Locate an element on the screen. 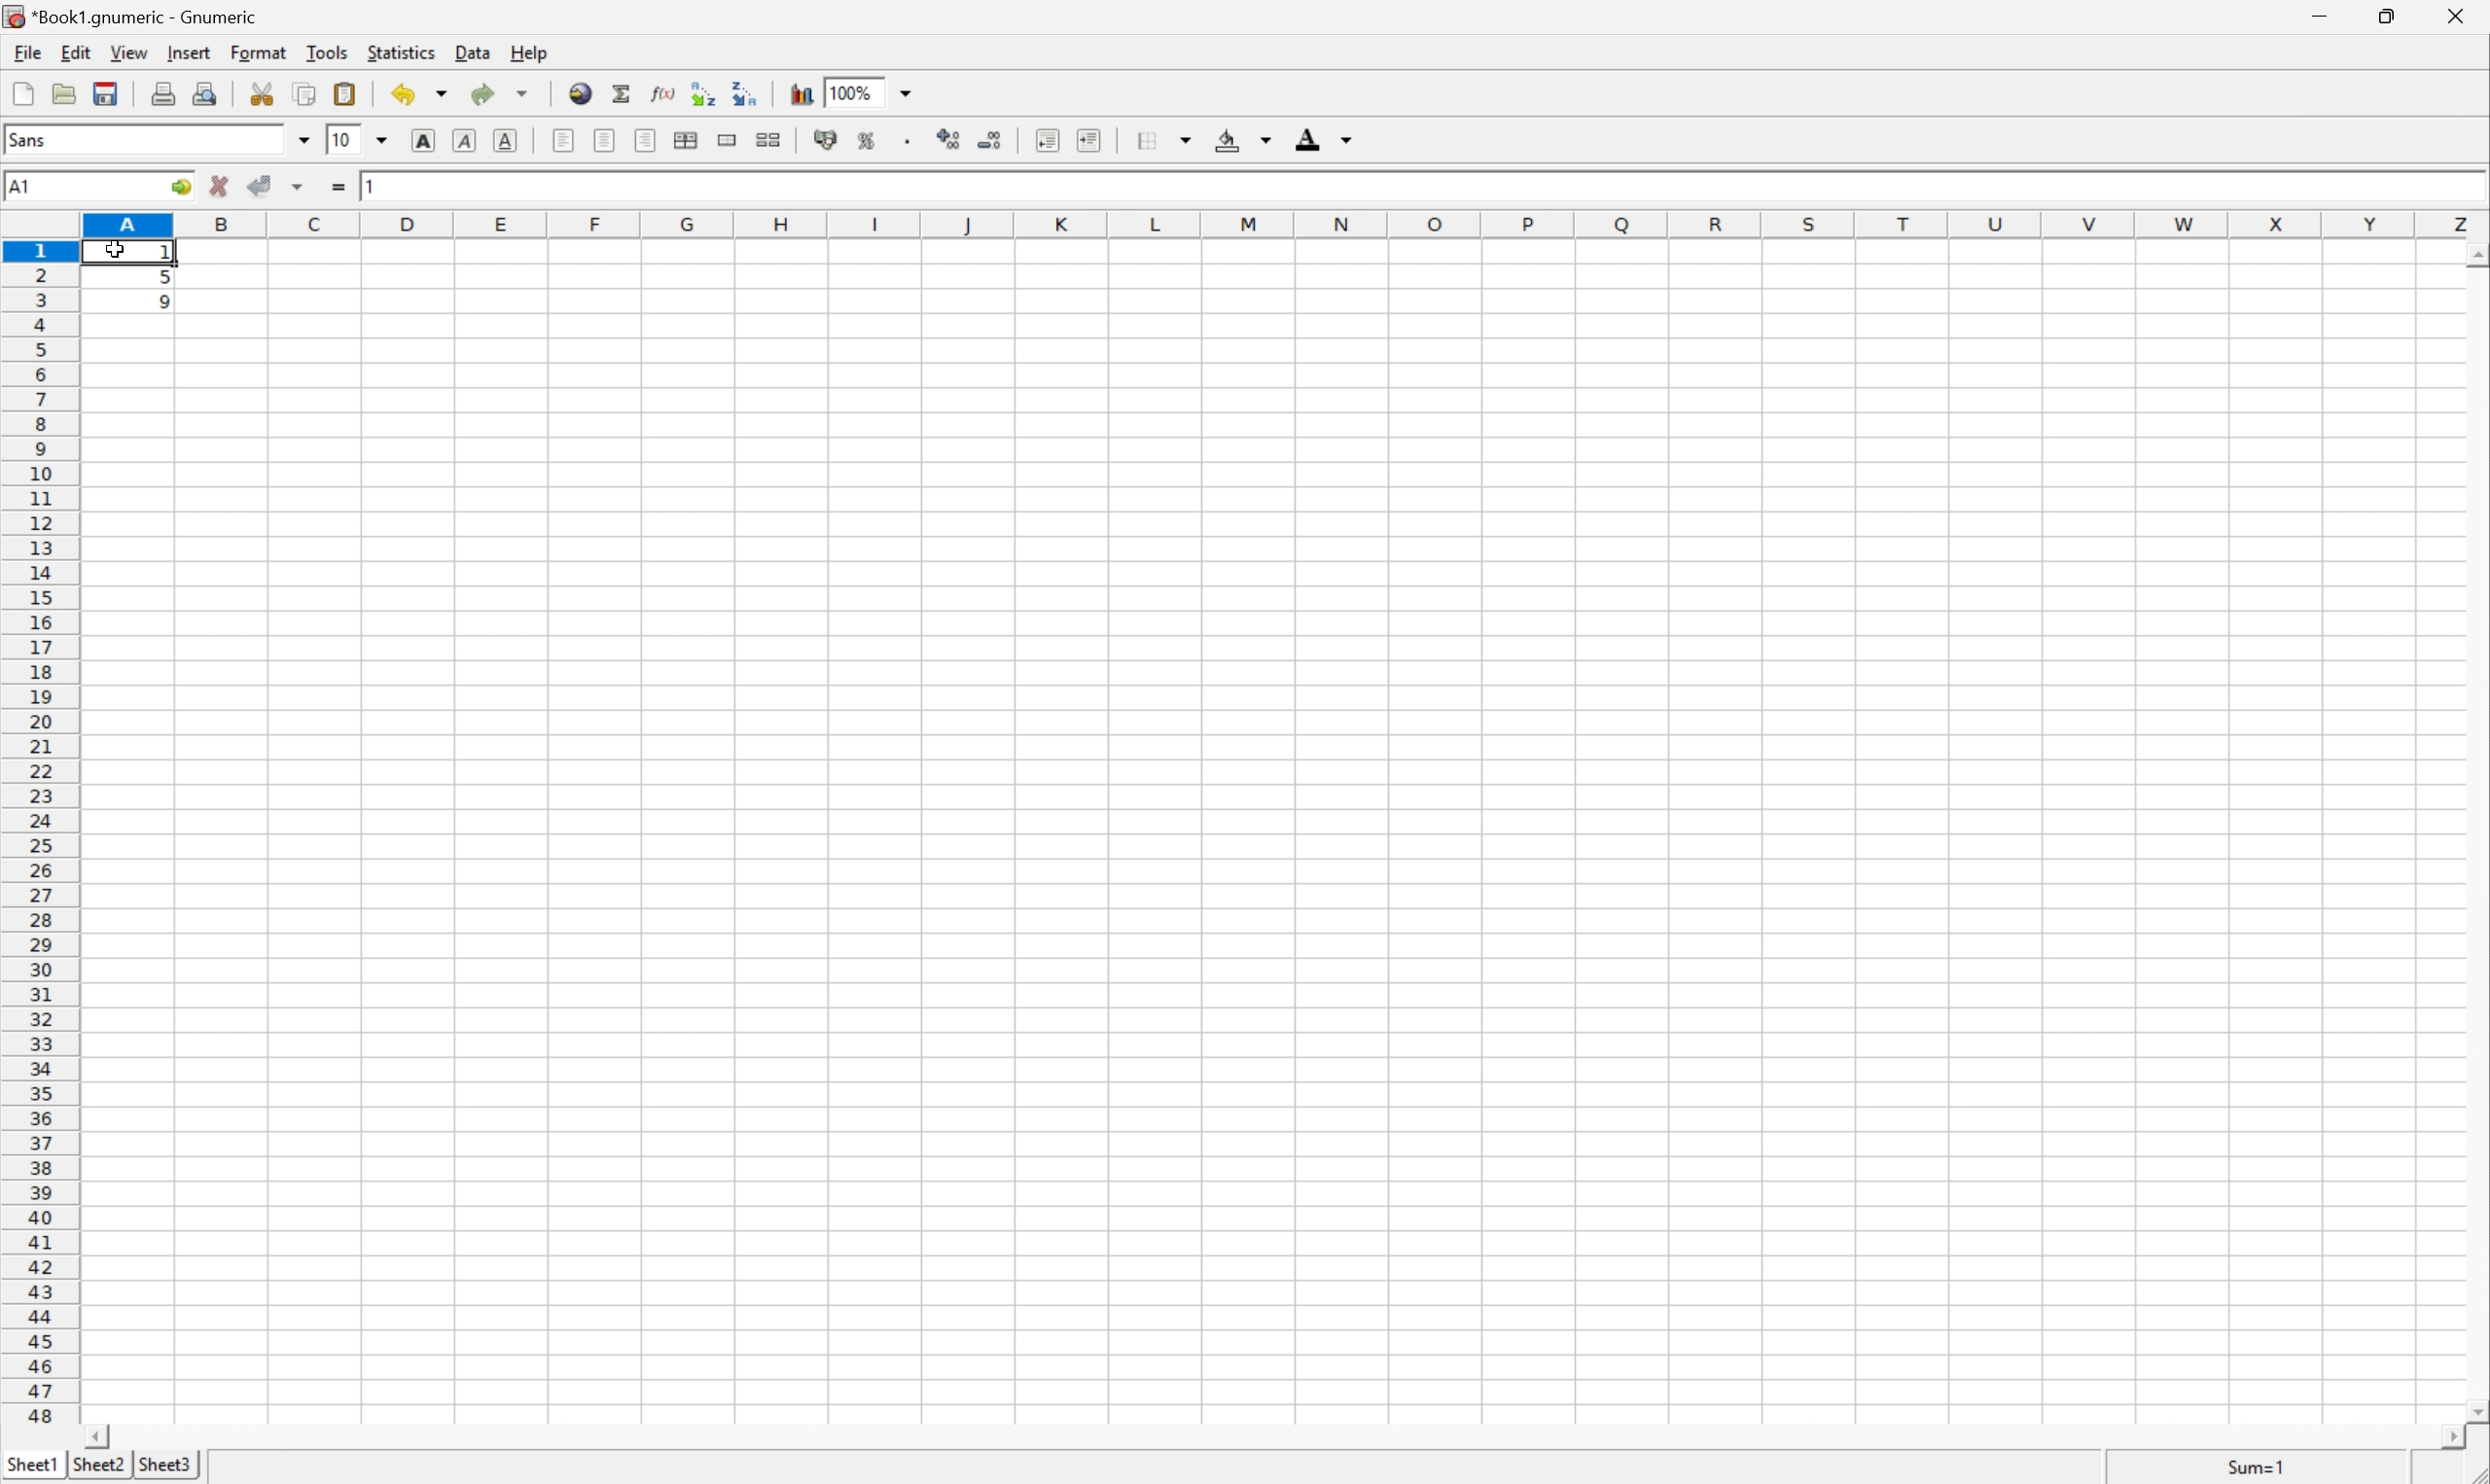  drop down is located at coordinates (911, 91).